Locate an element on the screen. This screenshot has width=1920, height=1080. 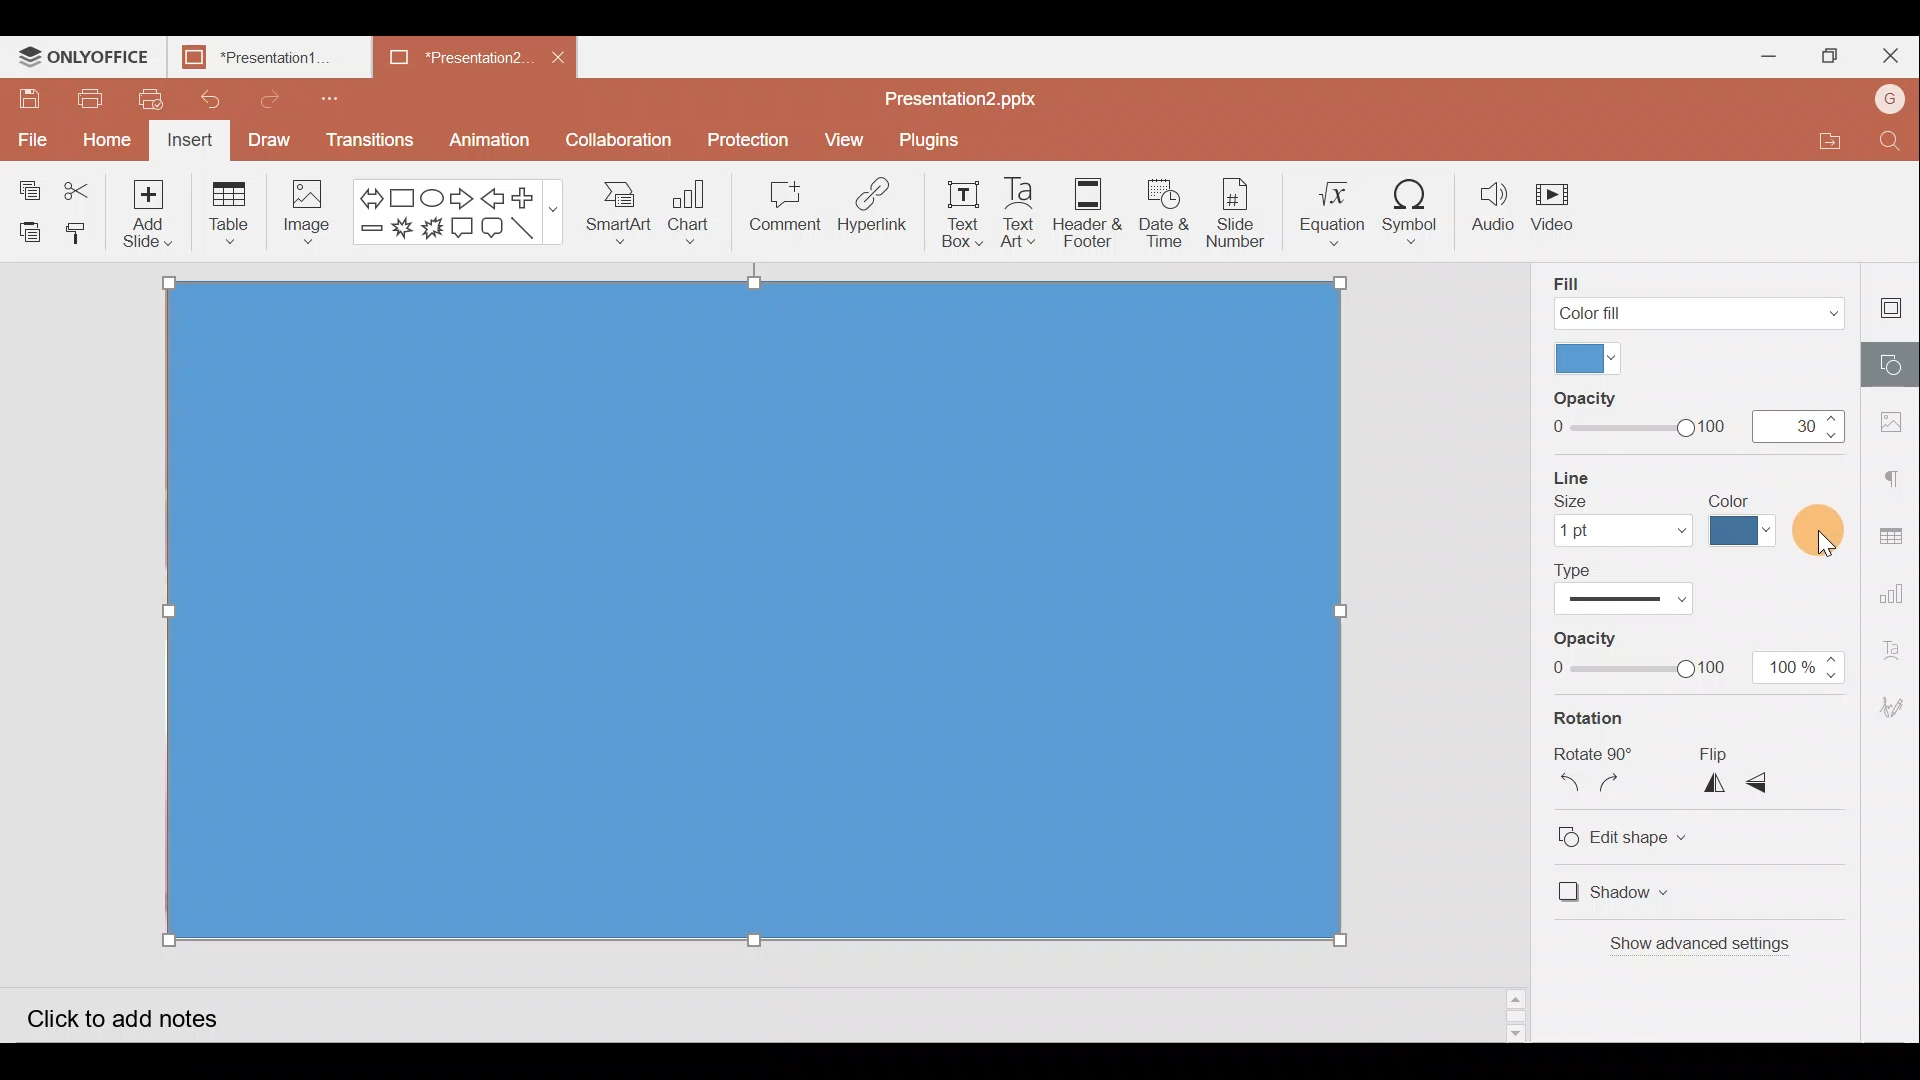
Line is located at coordinates (530, 231).